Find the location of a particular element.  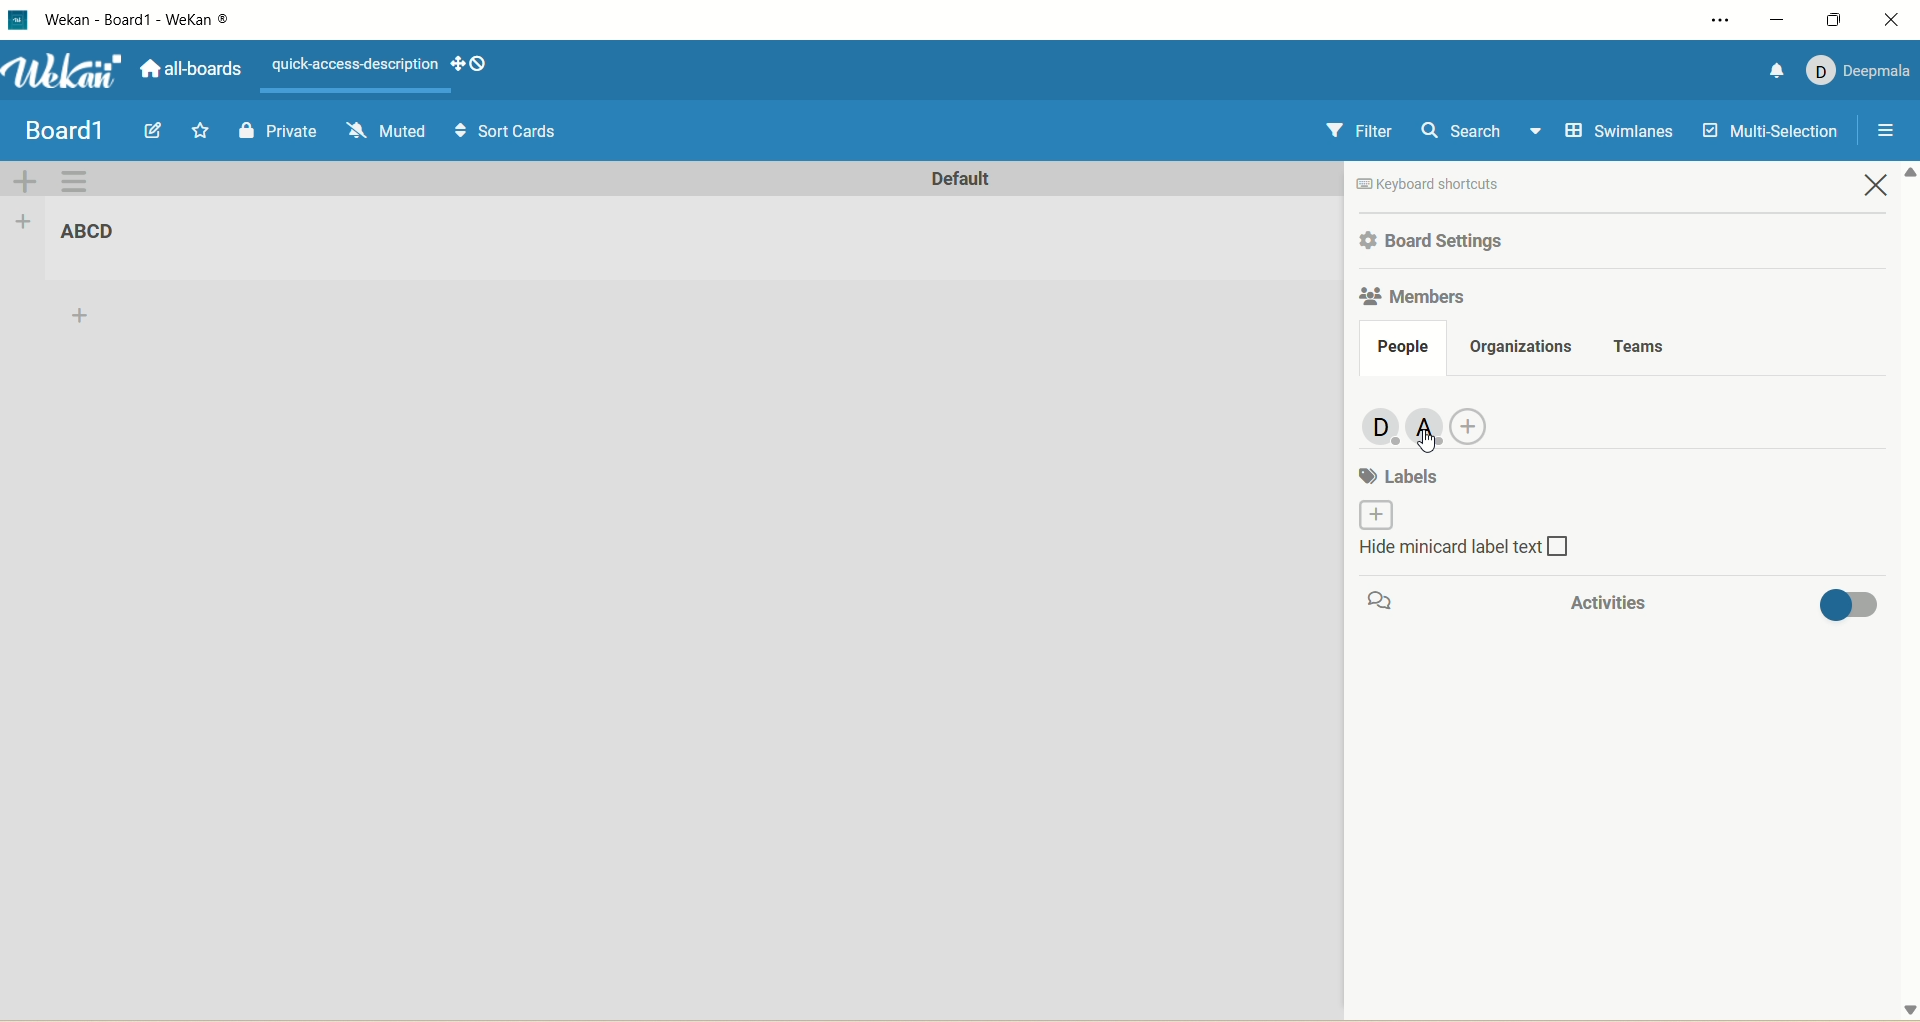

notification is located at coordinates (1773, 69).